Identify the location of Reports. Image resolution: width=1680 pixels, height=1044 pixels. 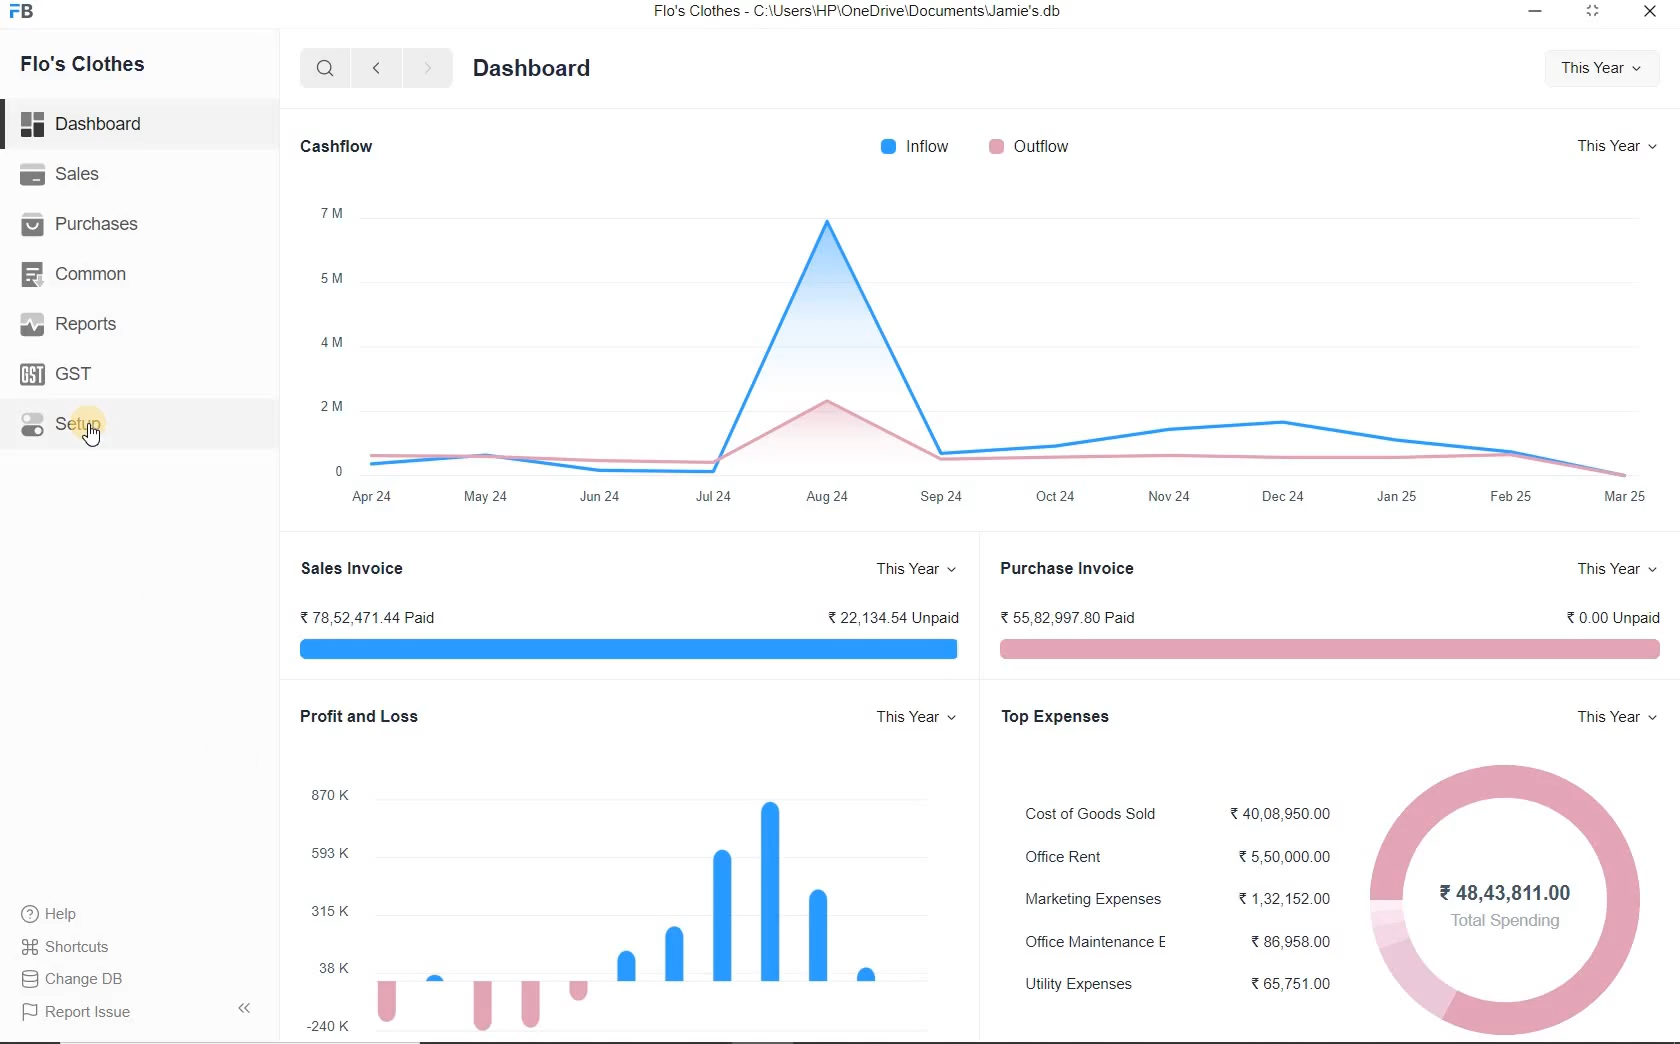
(70, 325).